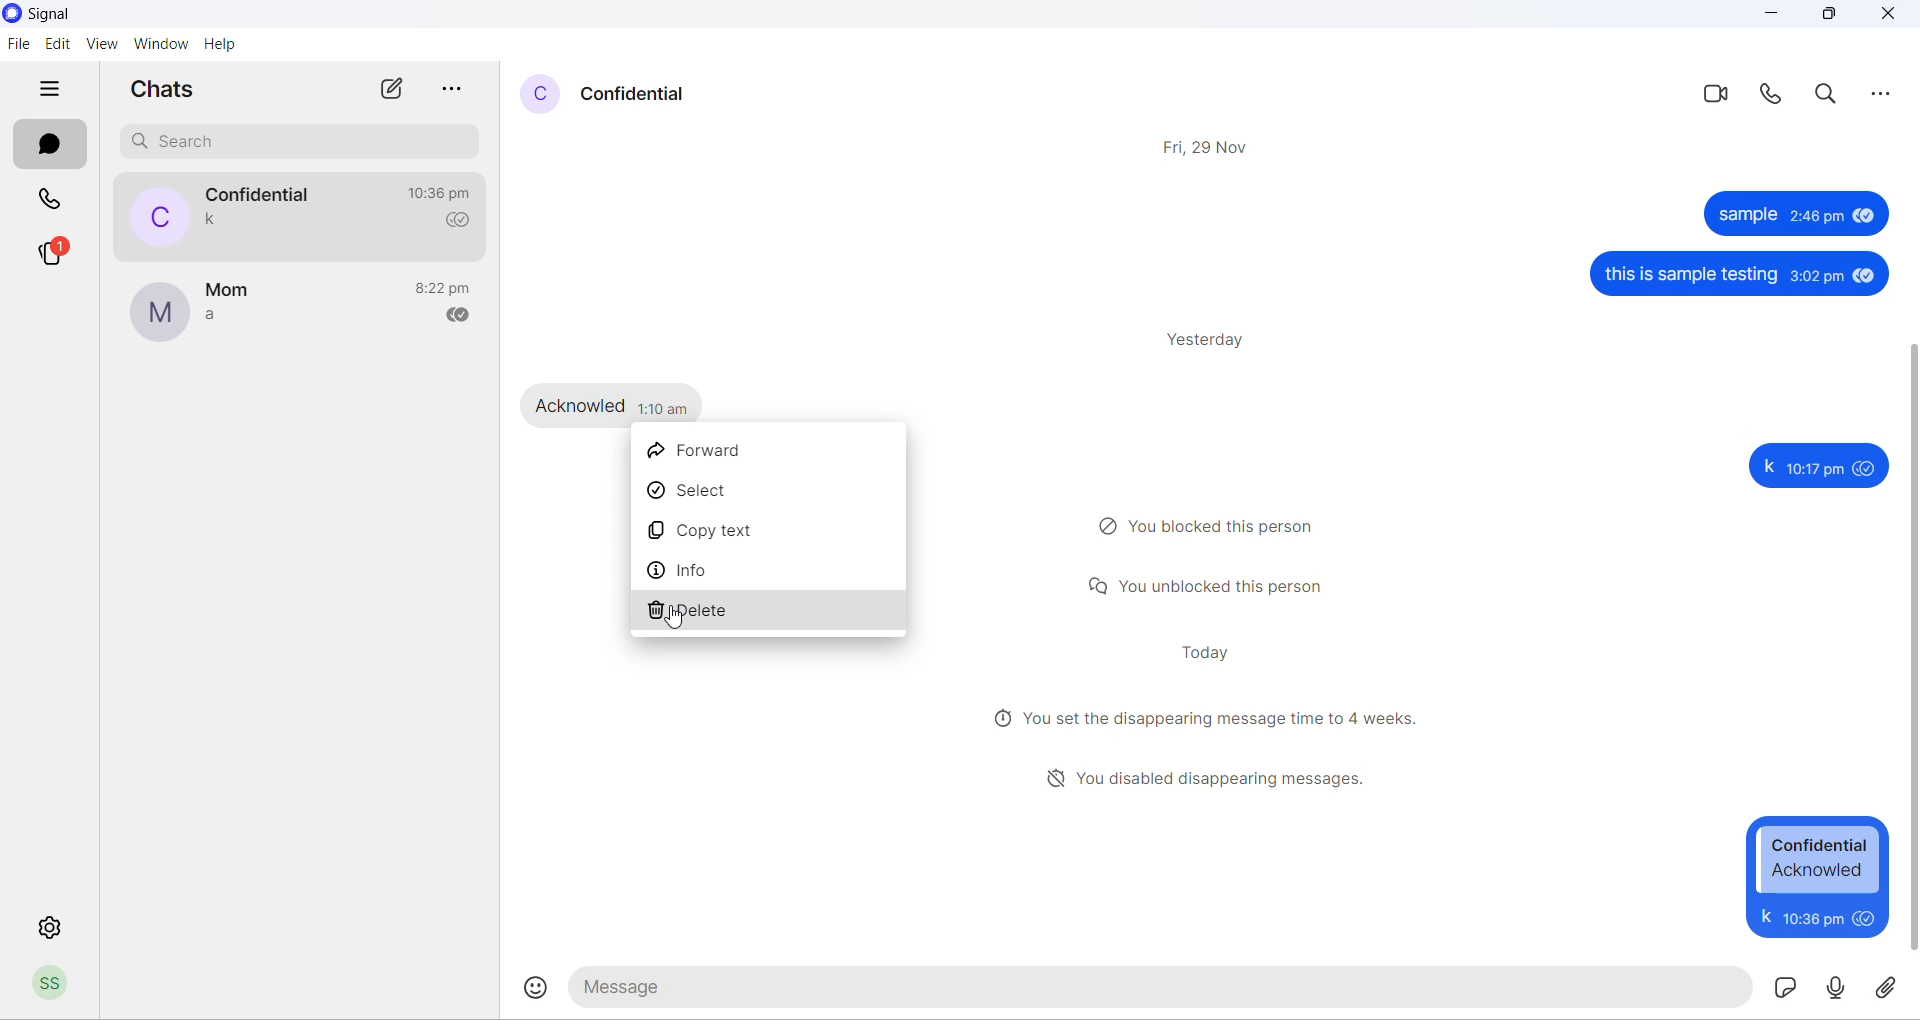 The image size is (1920, 1020). Describe the element at coordinates (465, 318) in the screenshot. I see `read recipient` at that location.